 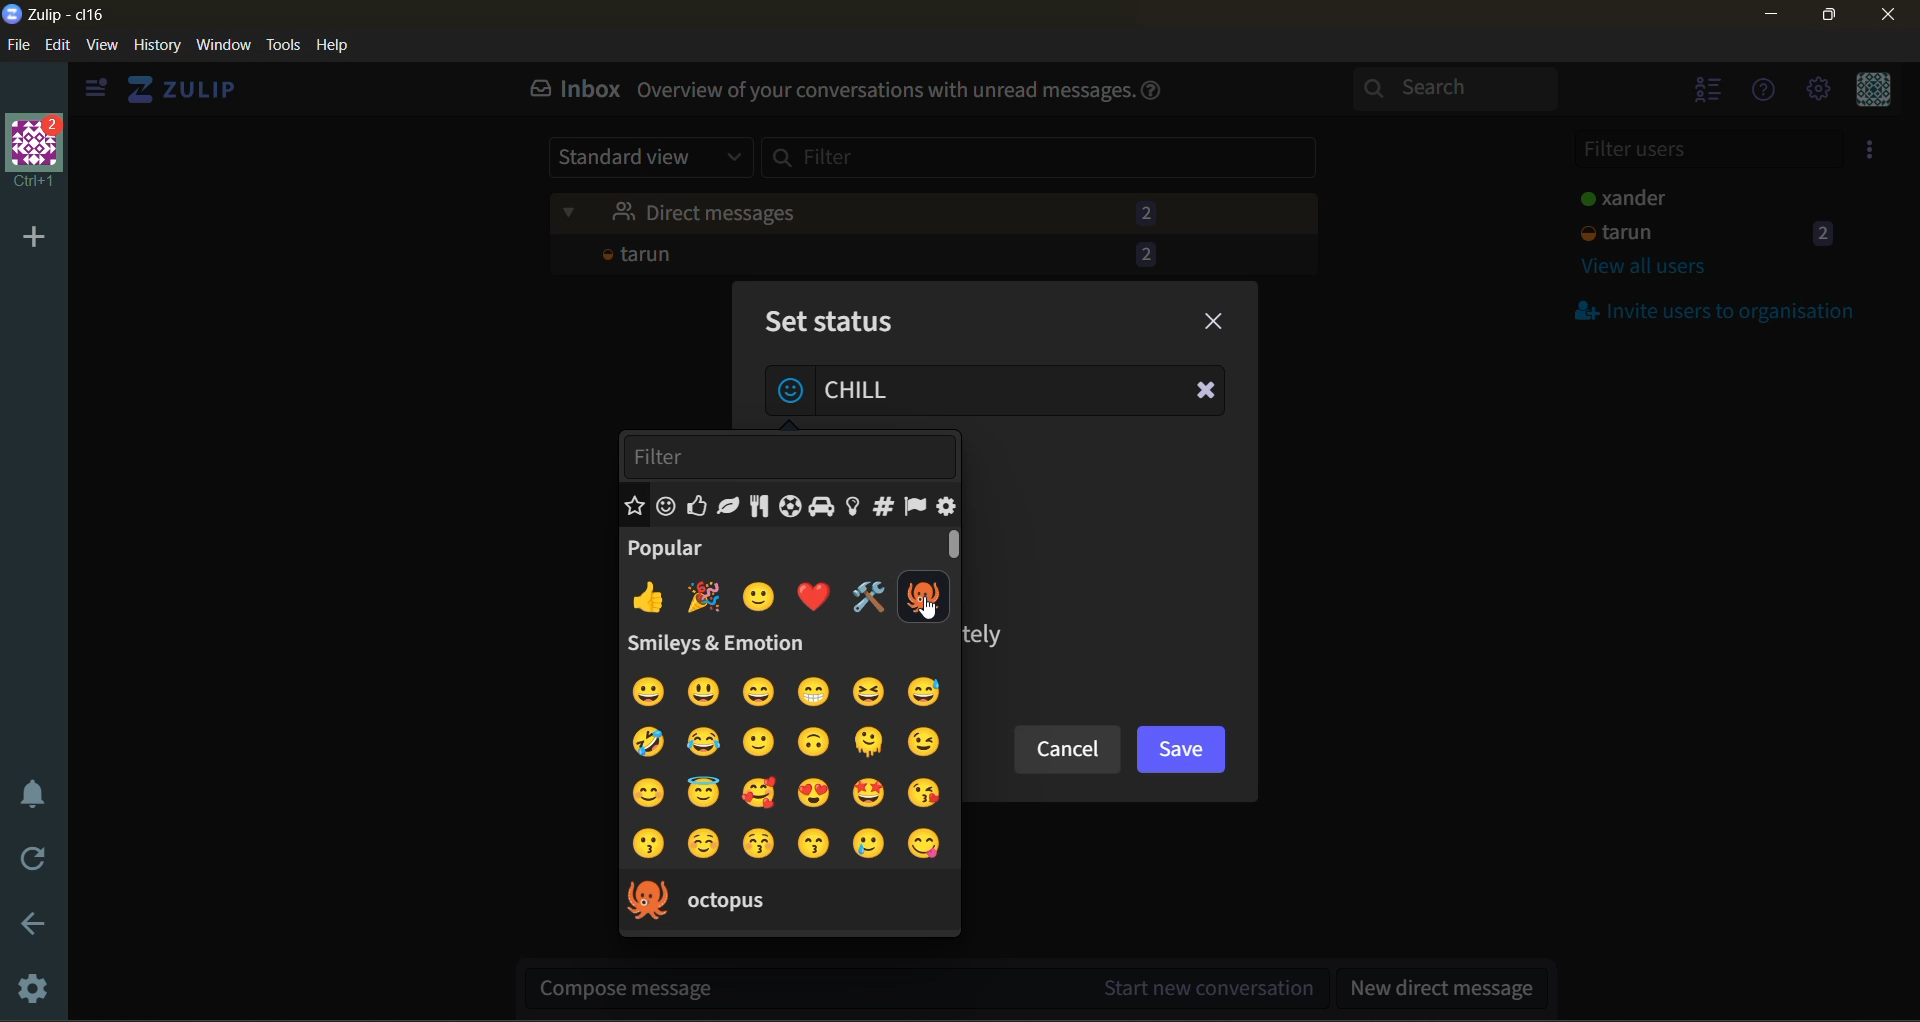 I want to click on save, so click(x=1185, y=748).